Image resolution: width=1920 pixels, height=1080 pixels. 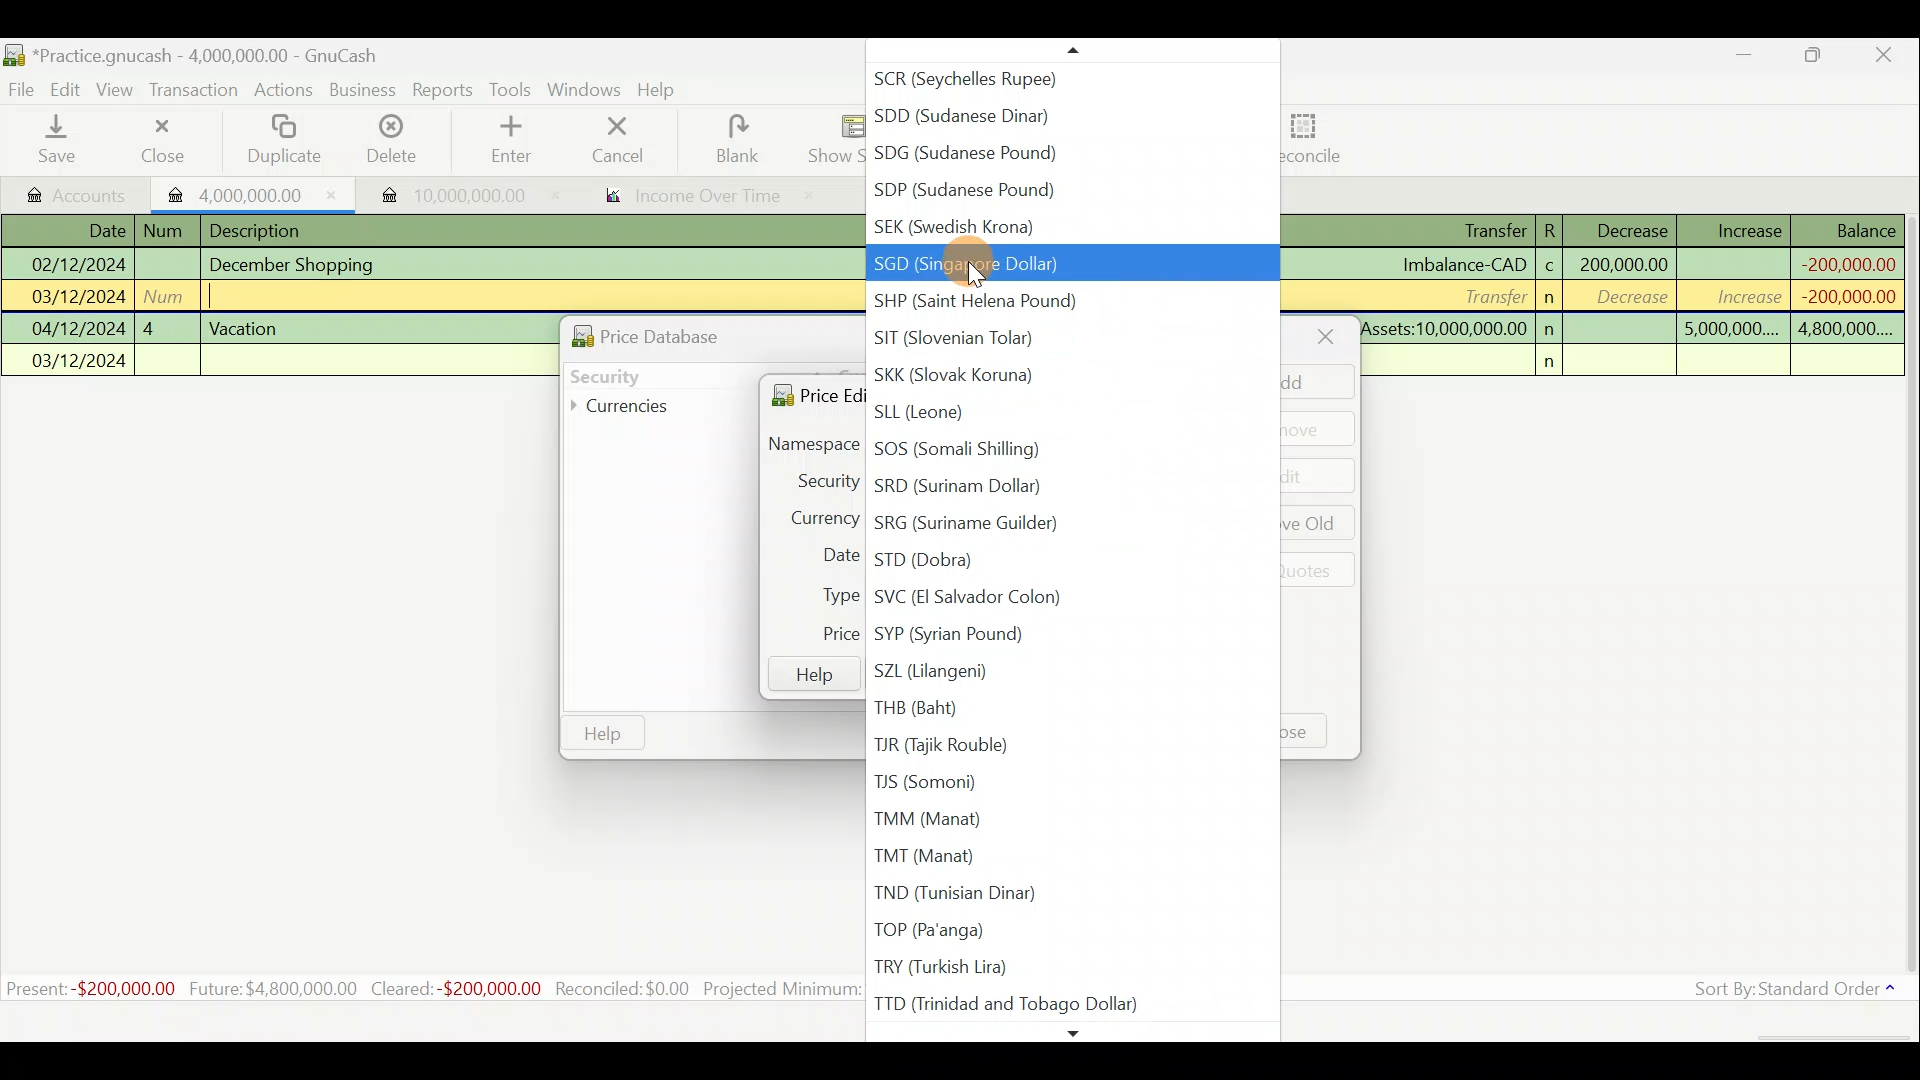 What do you see at coordinates (603, 734) in the screenshot?
I see `Help` at bounding box center [603, 734].